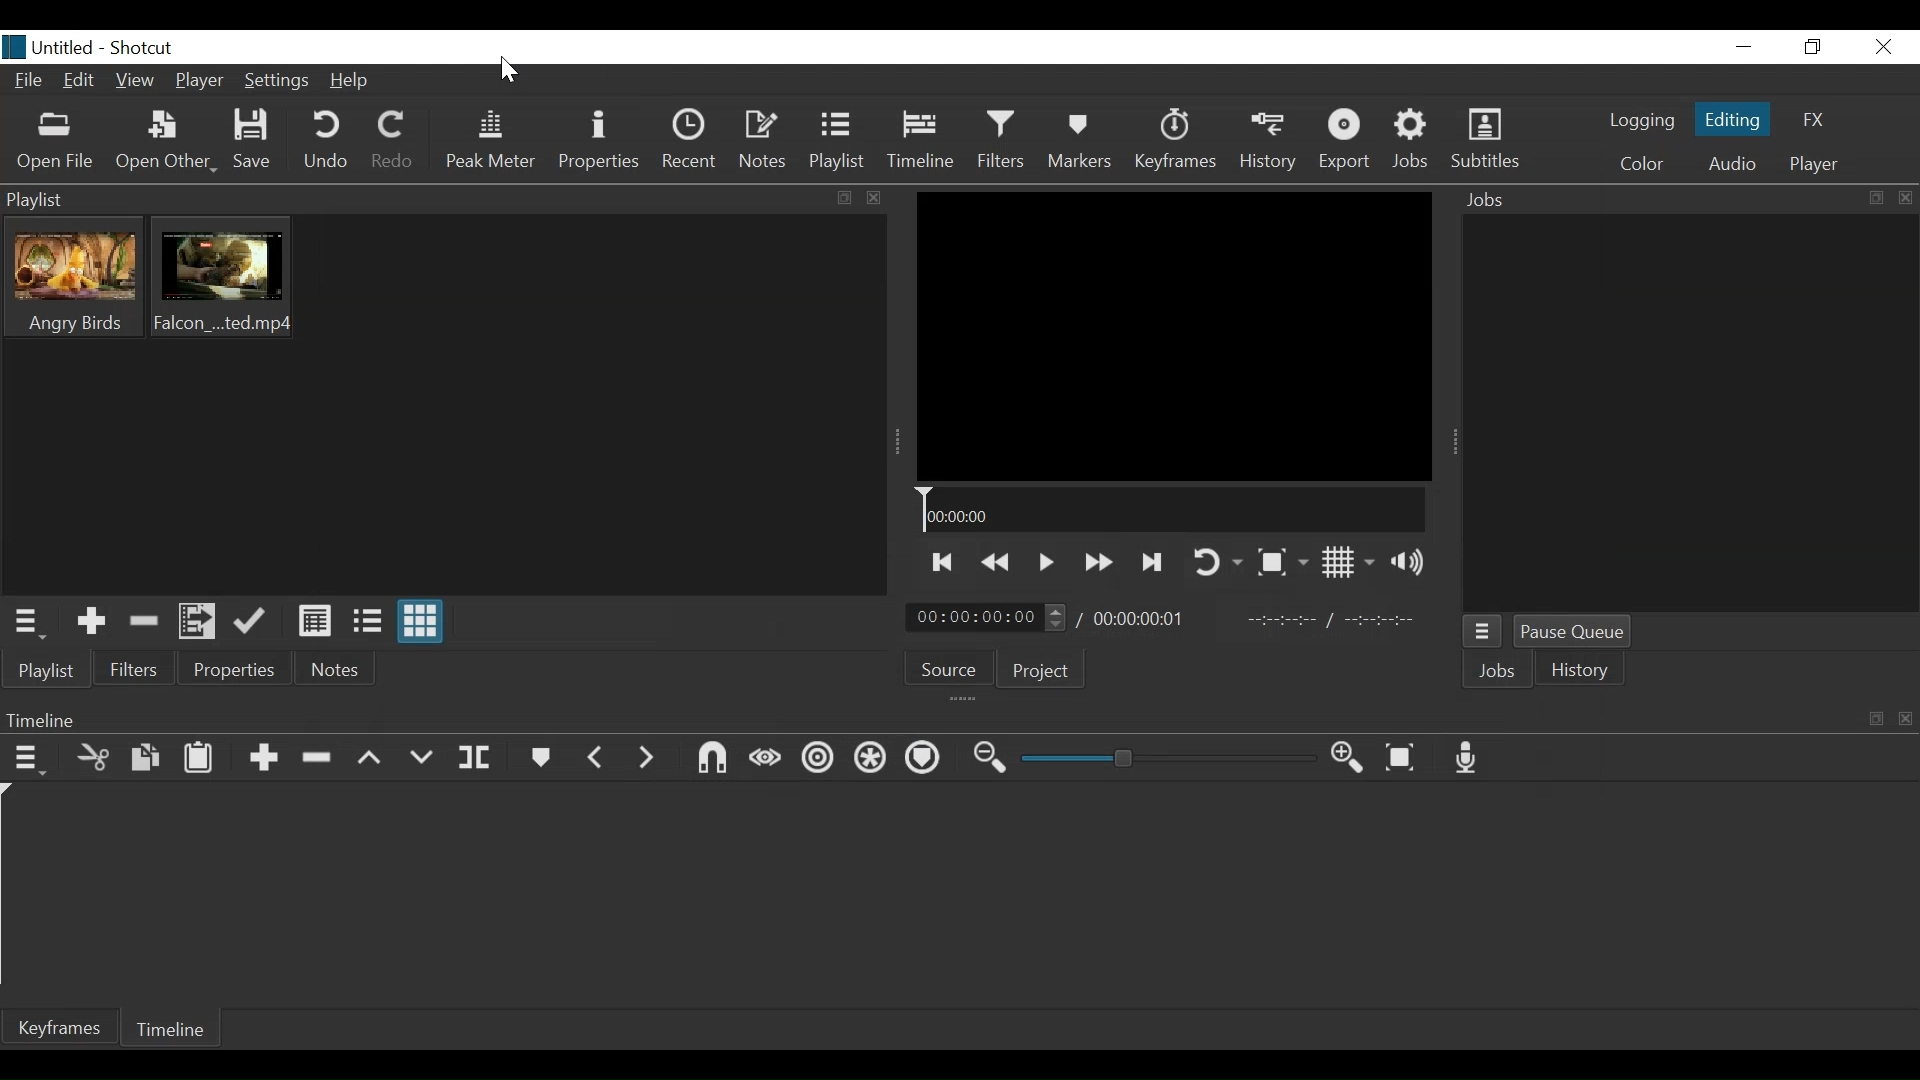 This screenshot has width=1920, height=1080. What do you see at coordinates (1281, 562) in the screenshot?
I see `Toggle Zoom` at bounding box center [1281, 562].